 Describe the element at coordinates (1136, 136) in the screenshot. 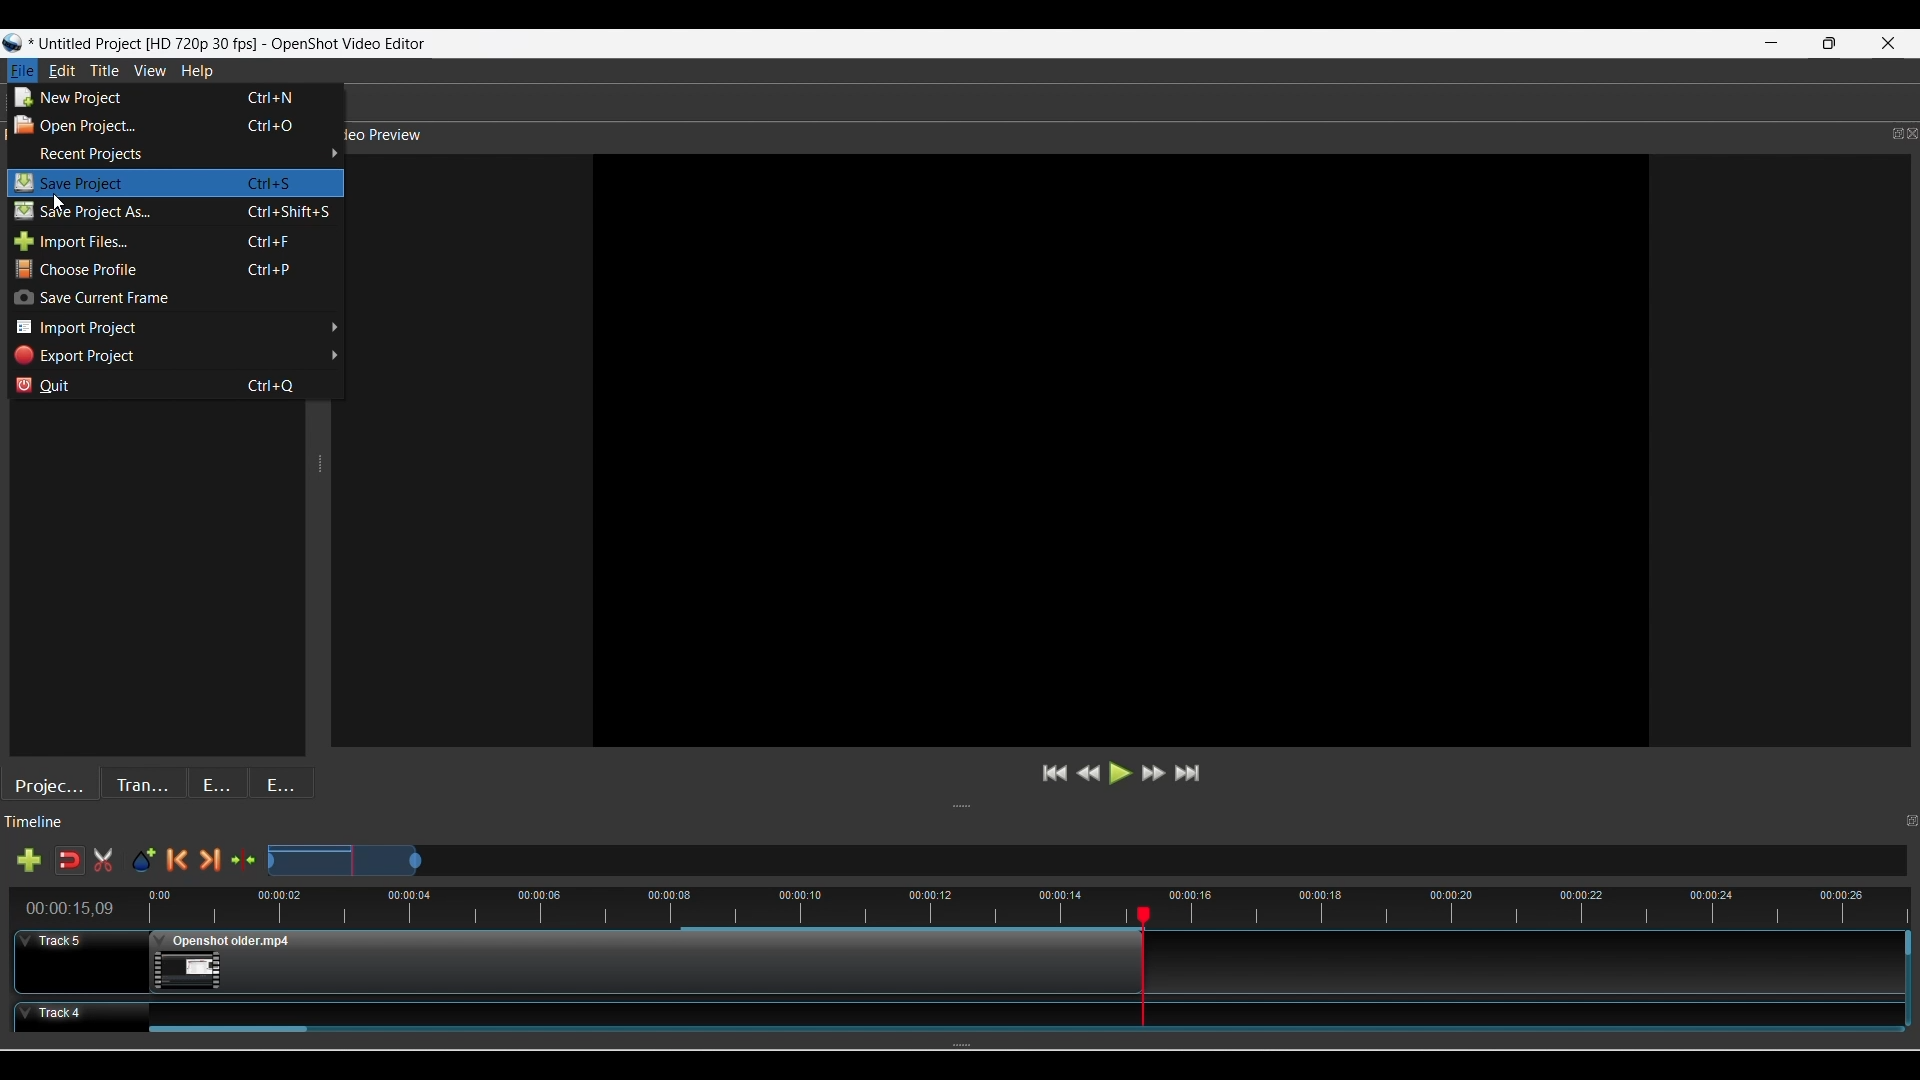

I see `Video Preview` at that location.